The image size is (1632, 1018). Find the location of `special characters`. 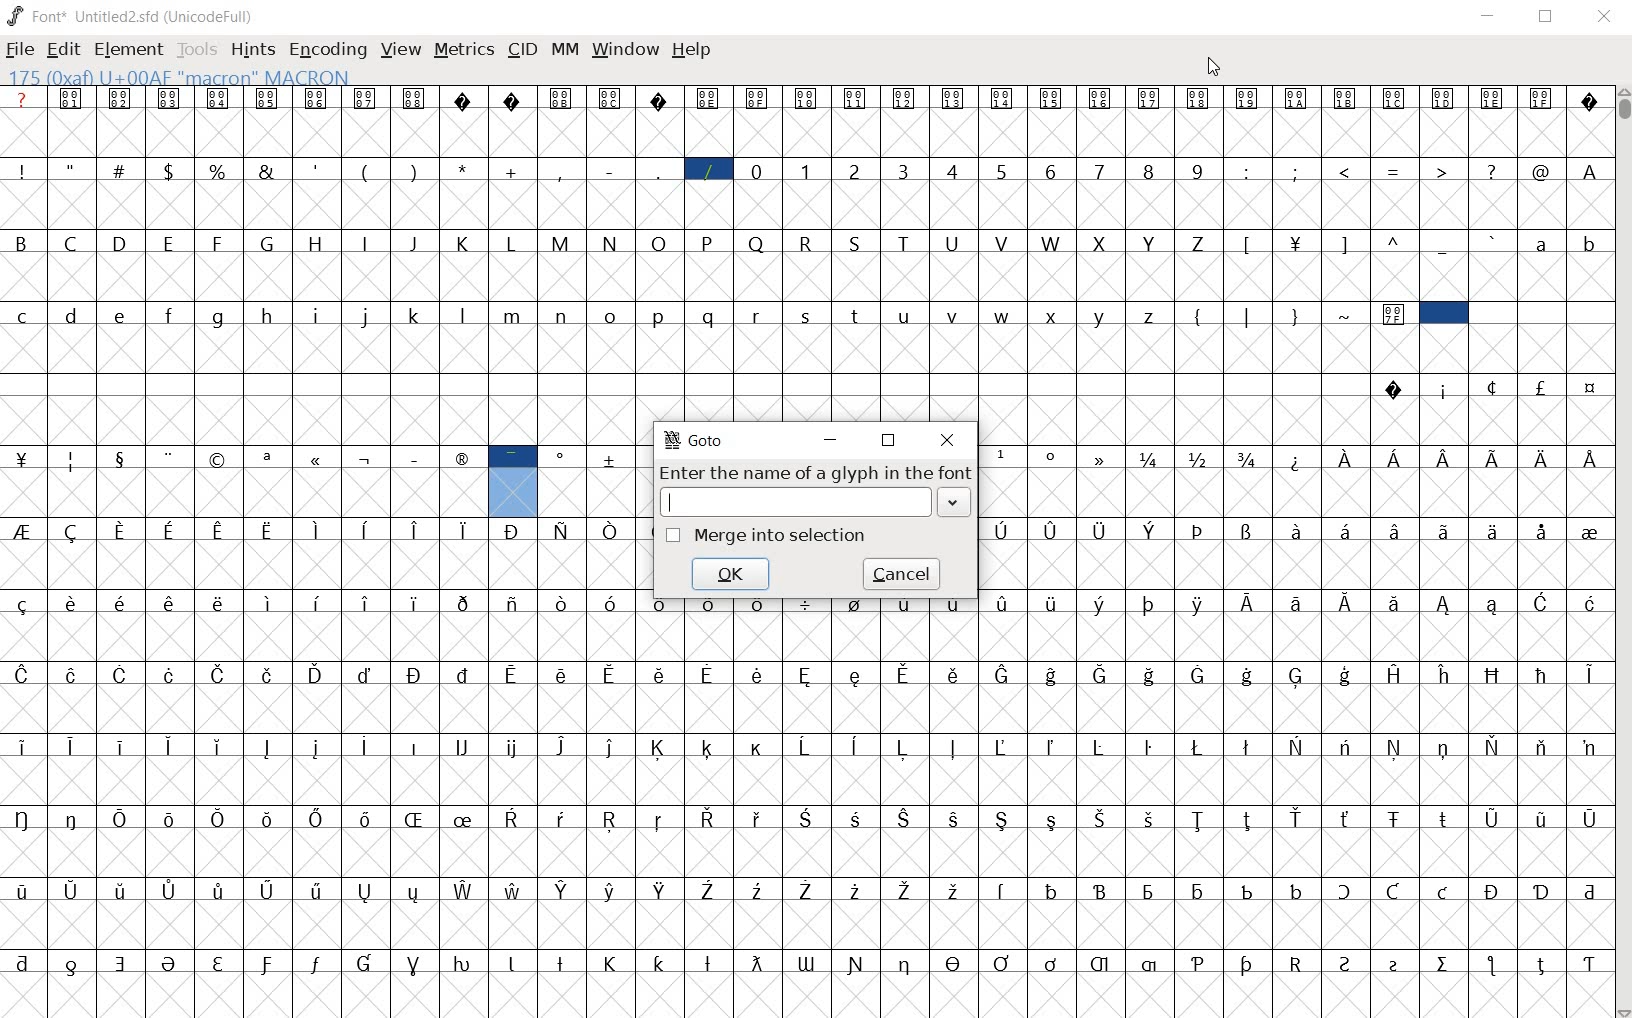

special characters is located at coordinates (1054, 481).